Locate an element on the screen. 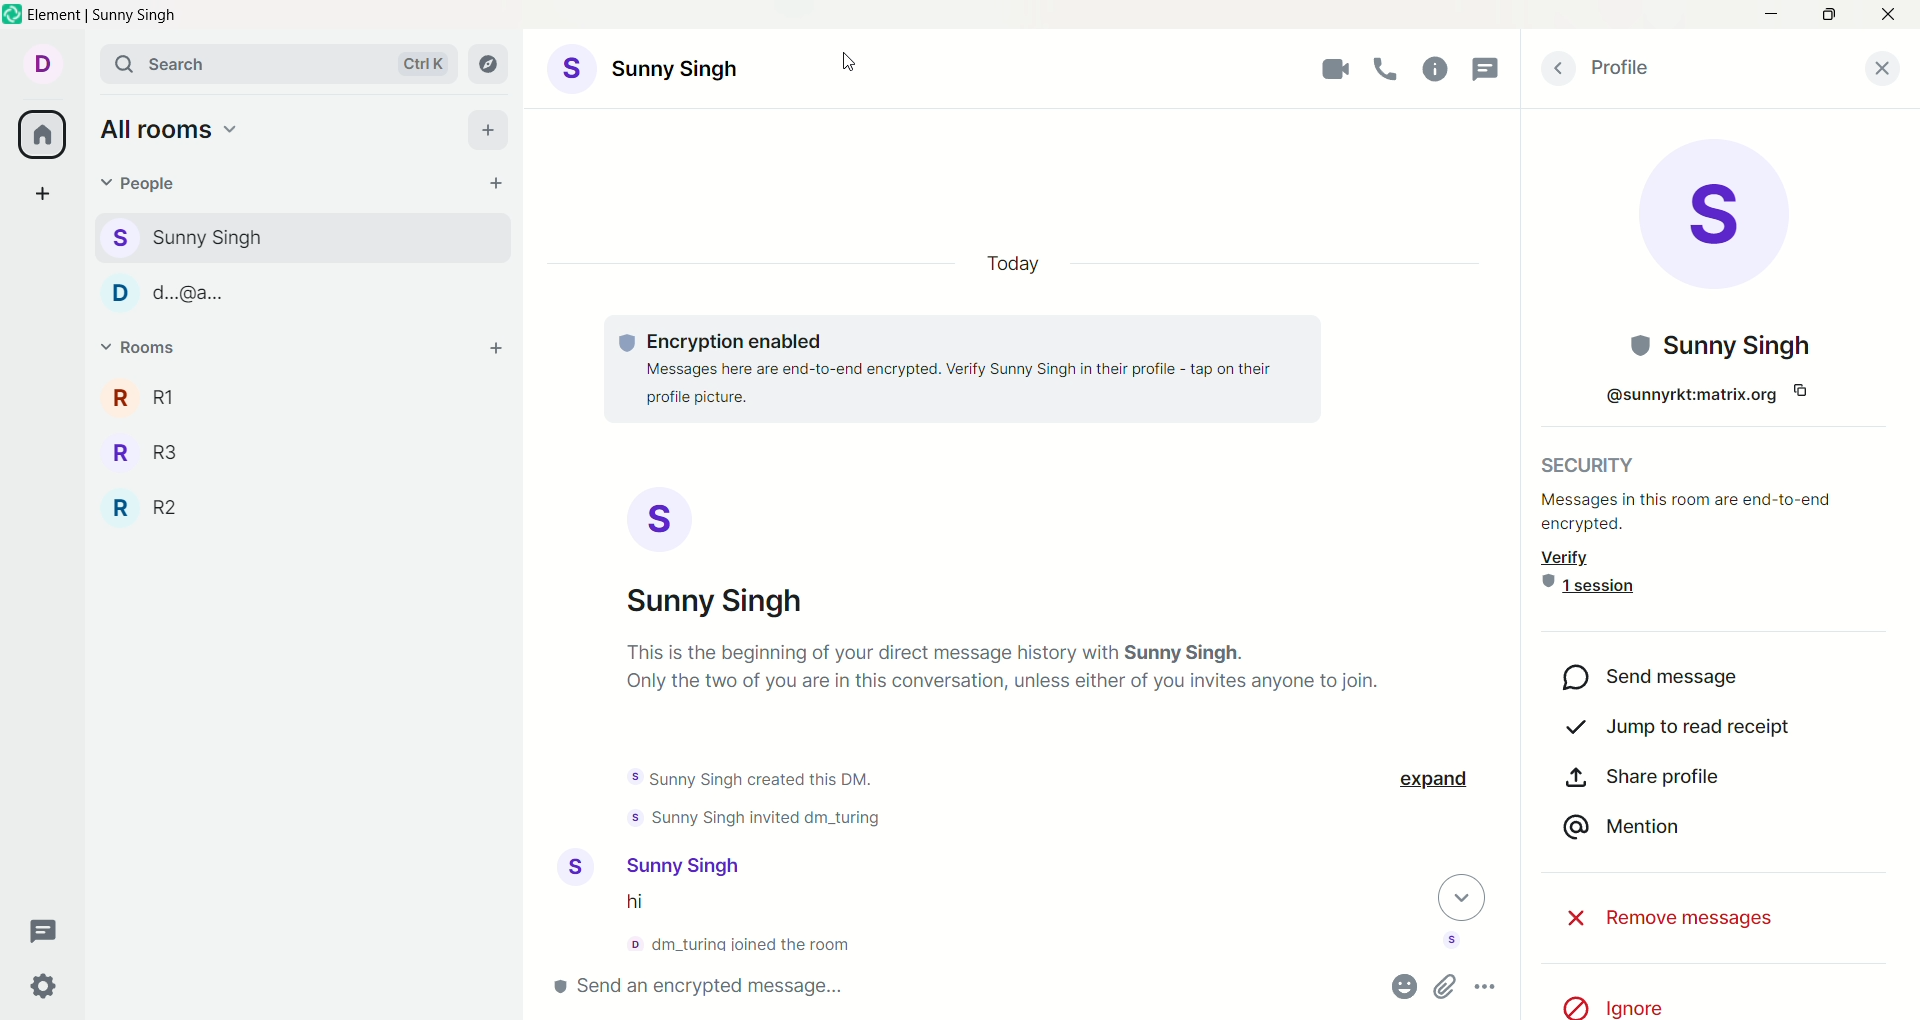 This screenshot has height=1020, width=1920. text is located at coordinates (1019, 677).